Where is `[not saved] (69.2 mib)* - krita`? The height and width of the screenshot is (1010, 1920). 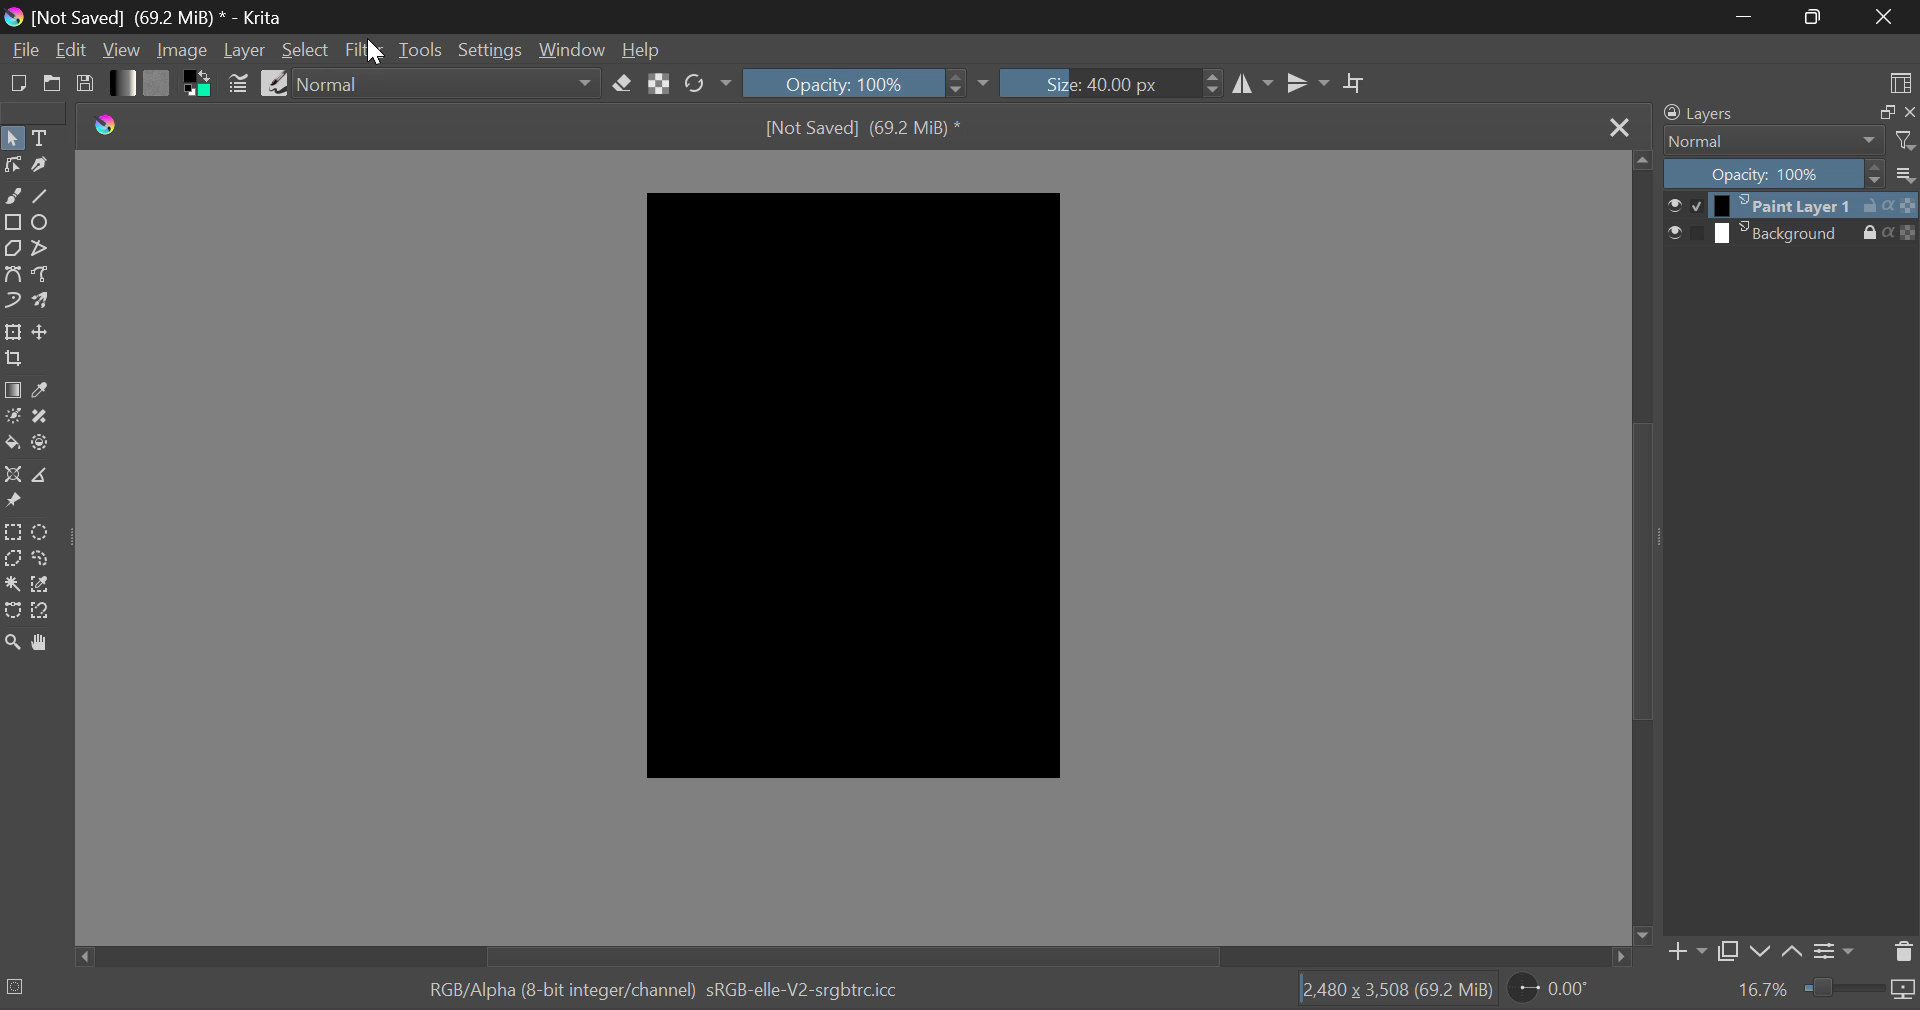
[not saved] (69.2 mib)* - krita is located at coordinates (151, 16).